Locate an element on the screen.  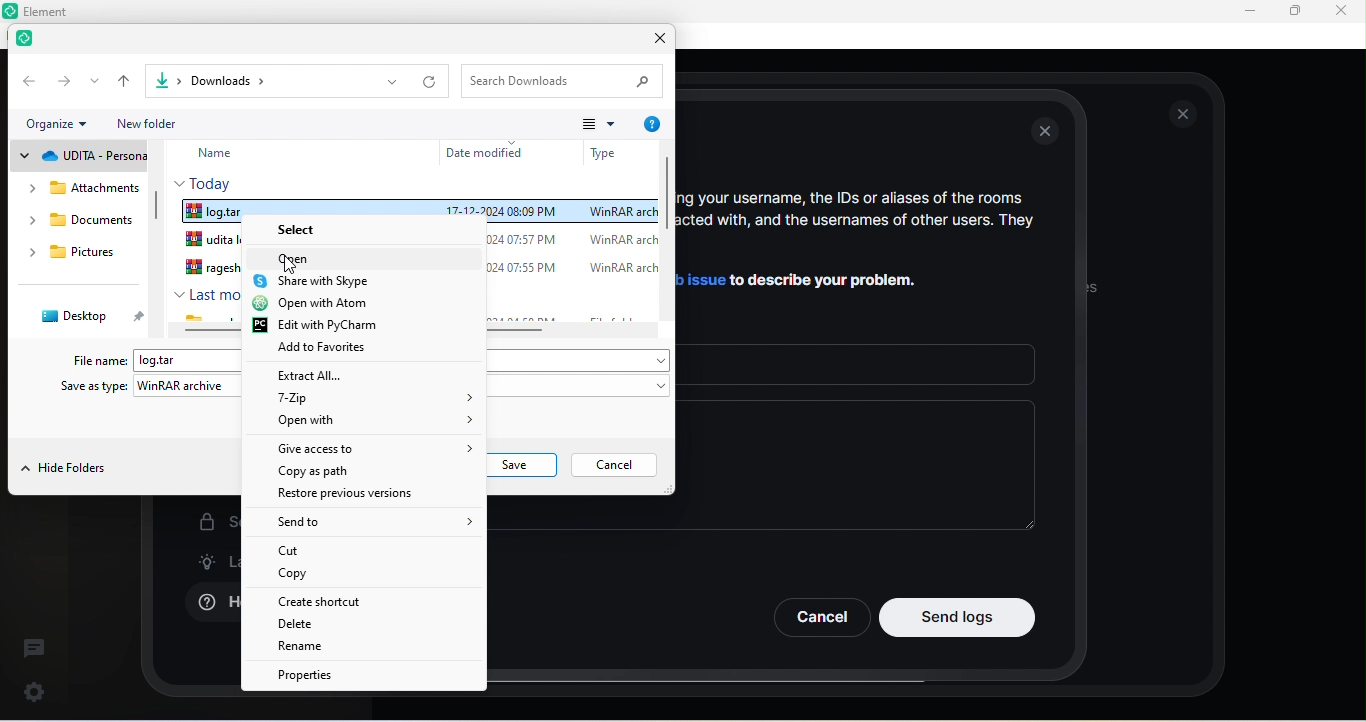
organize is located at coordinates (63, 125).